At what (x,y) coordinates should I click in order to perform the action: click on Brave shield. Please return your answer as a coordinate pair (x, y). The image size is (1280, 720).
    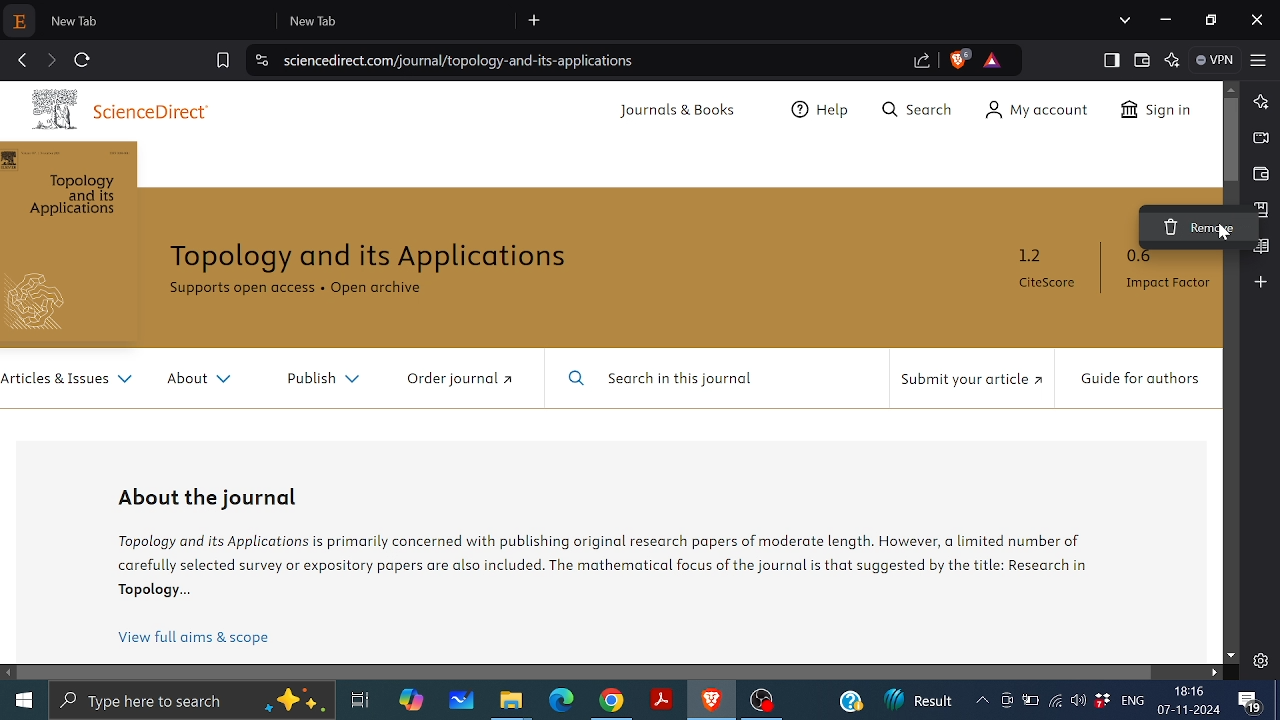
    Looking at the image, I should click on (961, 60).